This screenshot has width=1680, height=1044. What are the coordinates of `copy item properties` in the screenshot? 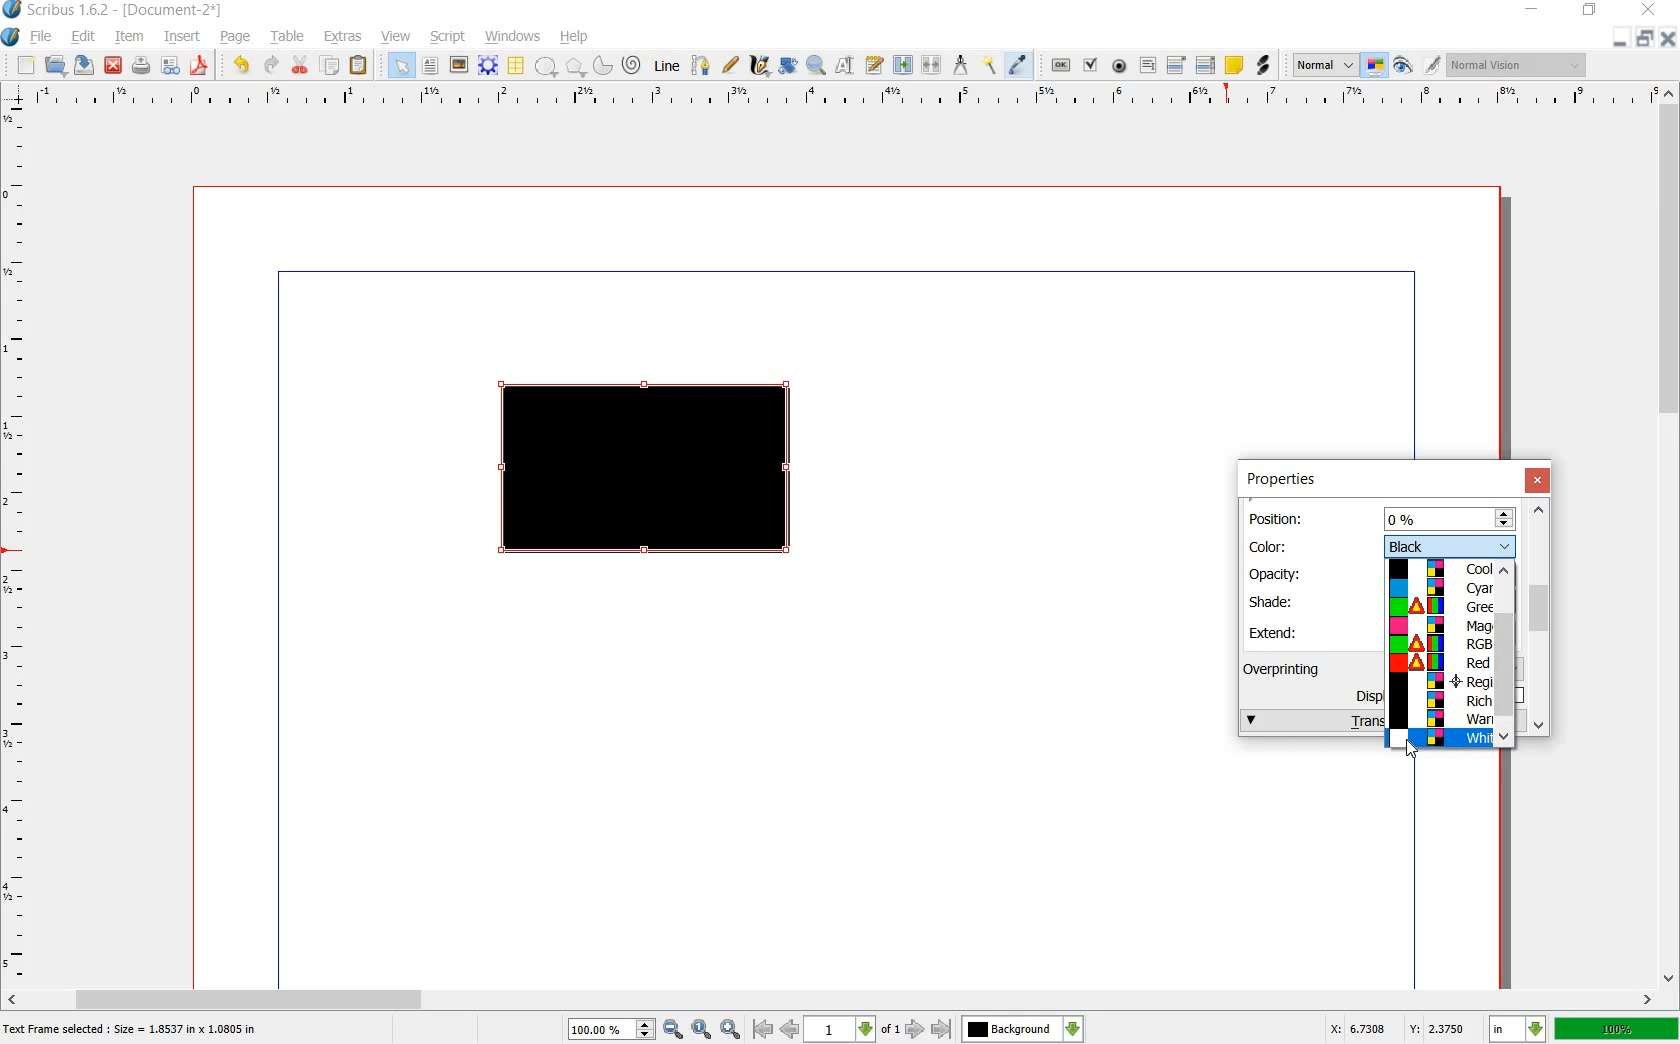 It's located at (991, 64).